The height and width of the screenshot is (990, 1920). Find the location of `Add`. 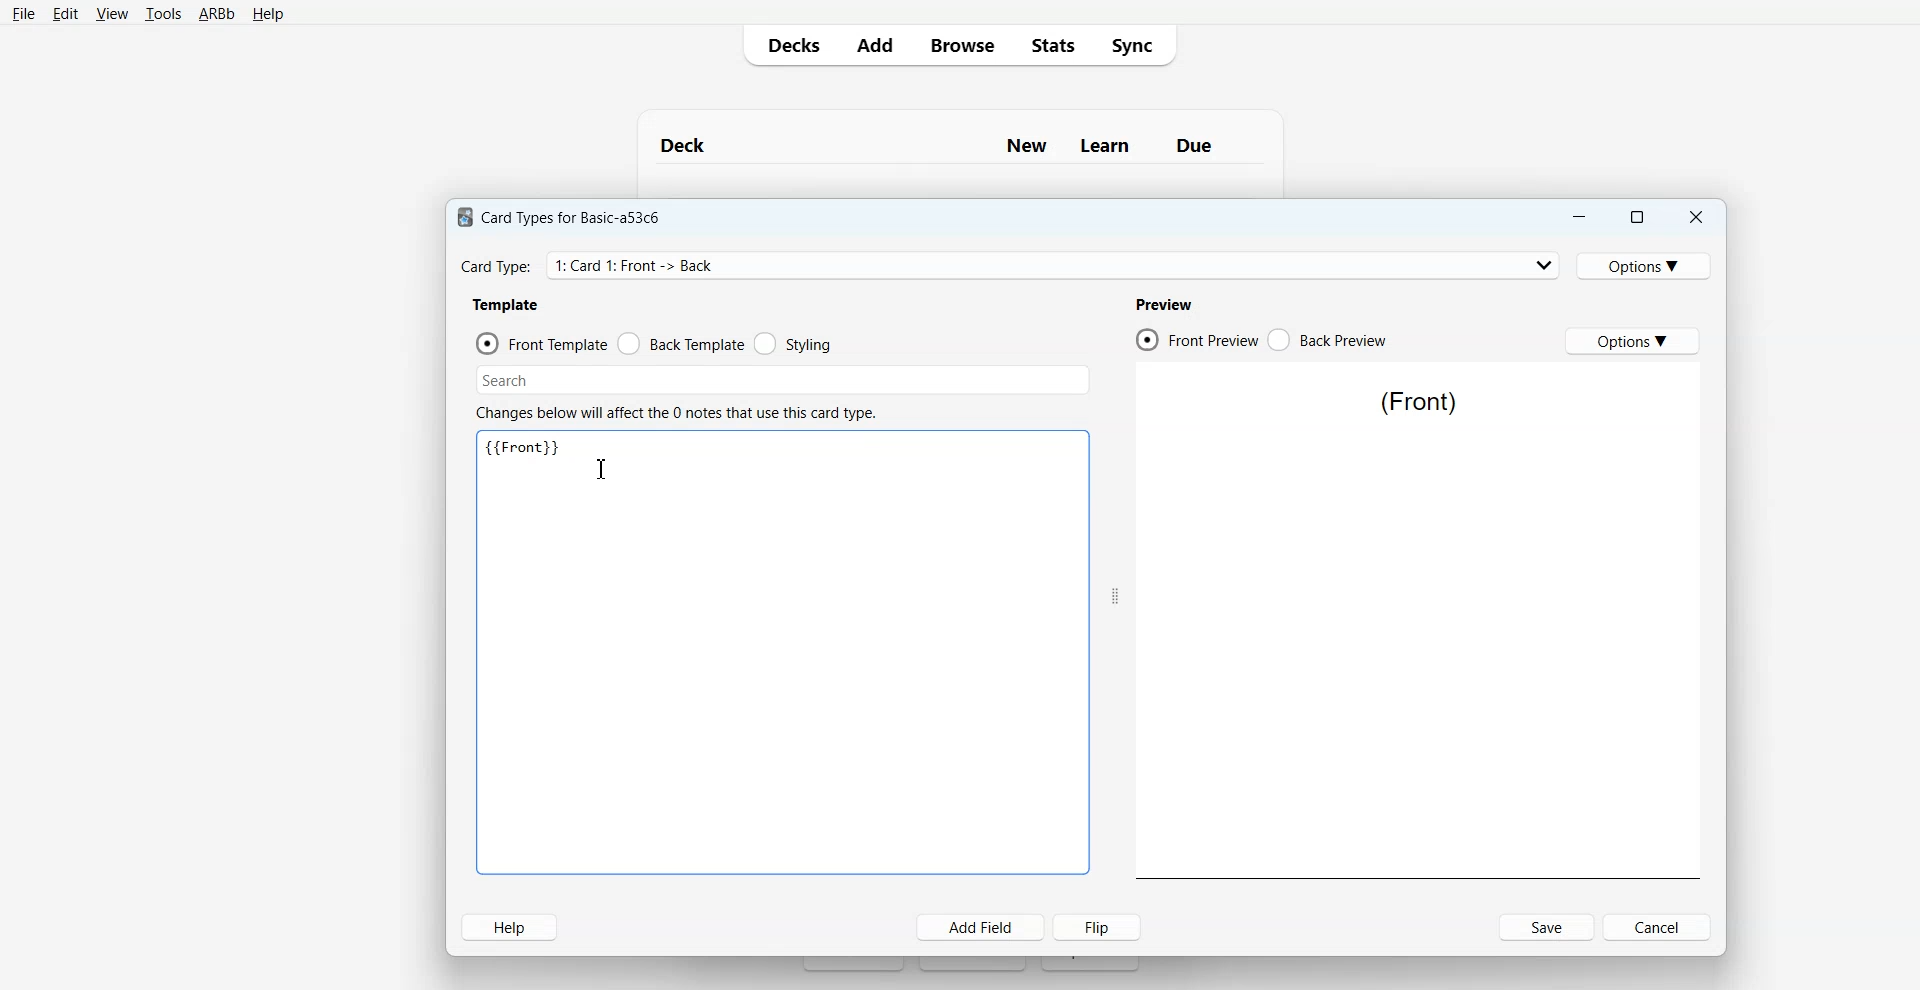

Add is located at coordinates (874, 45).